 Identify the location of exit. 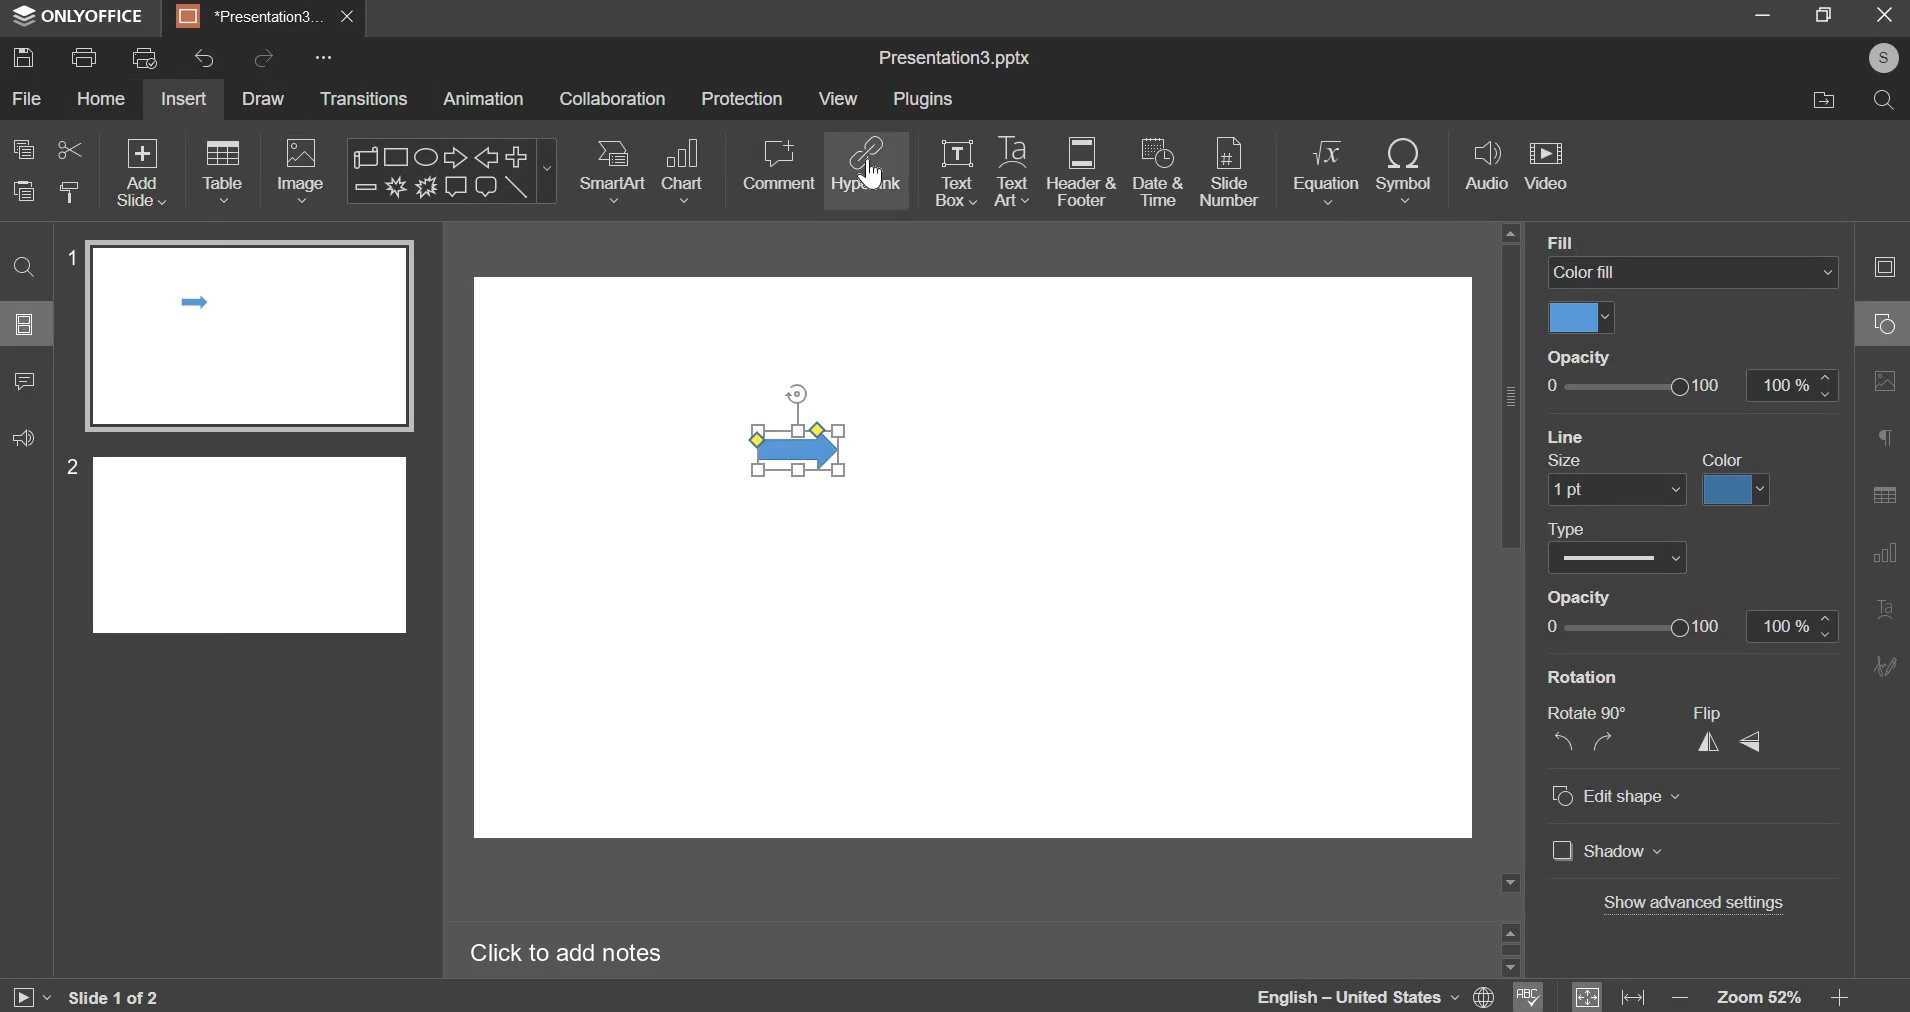
(1887, 15).